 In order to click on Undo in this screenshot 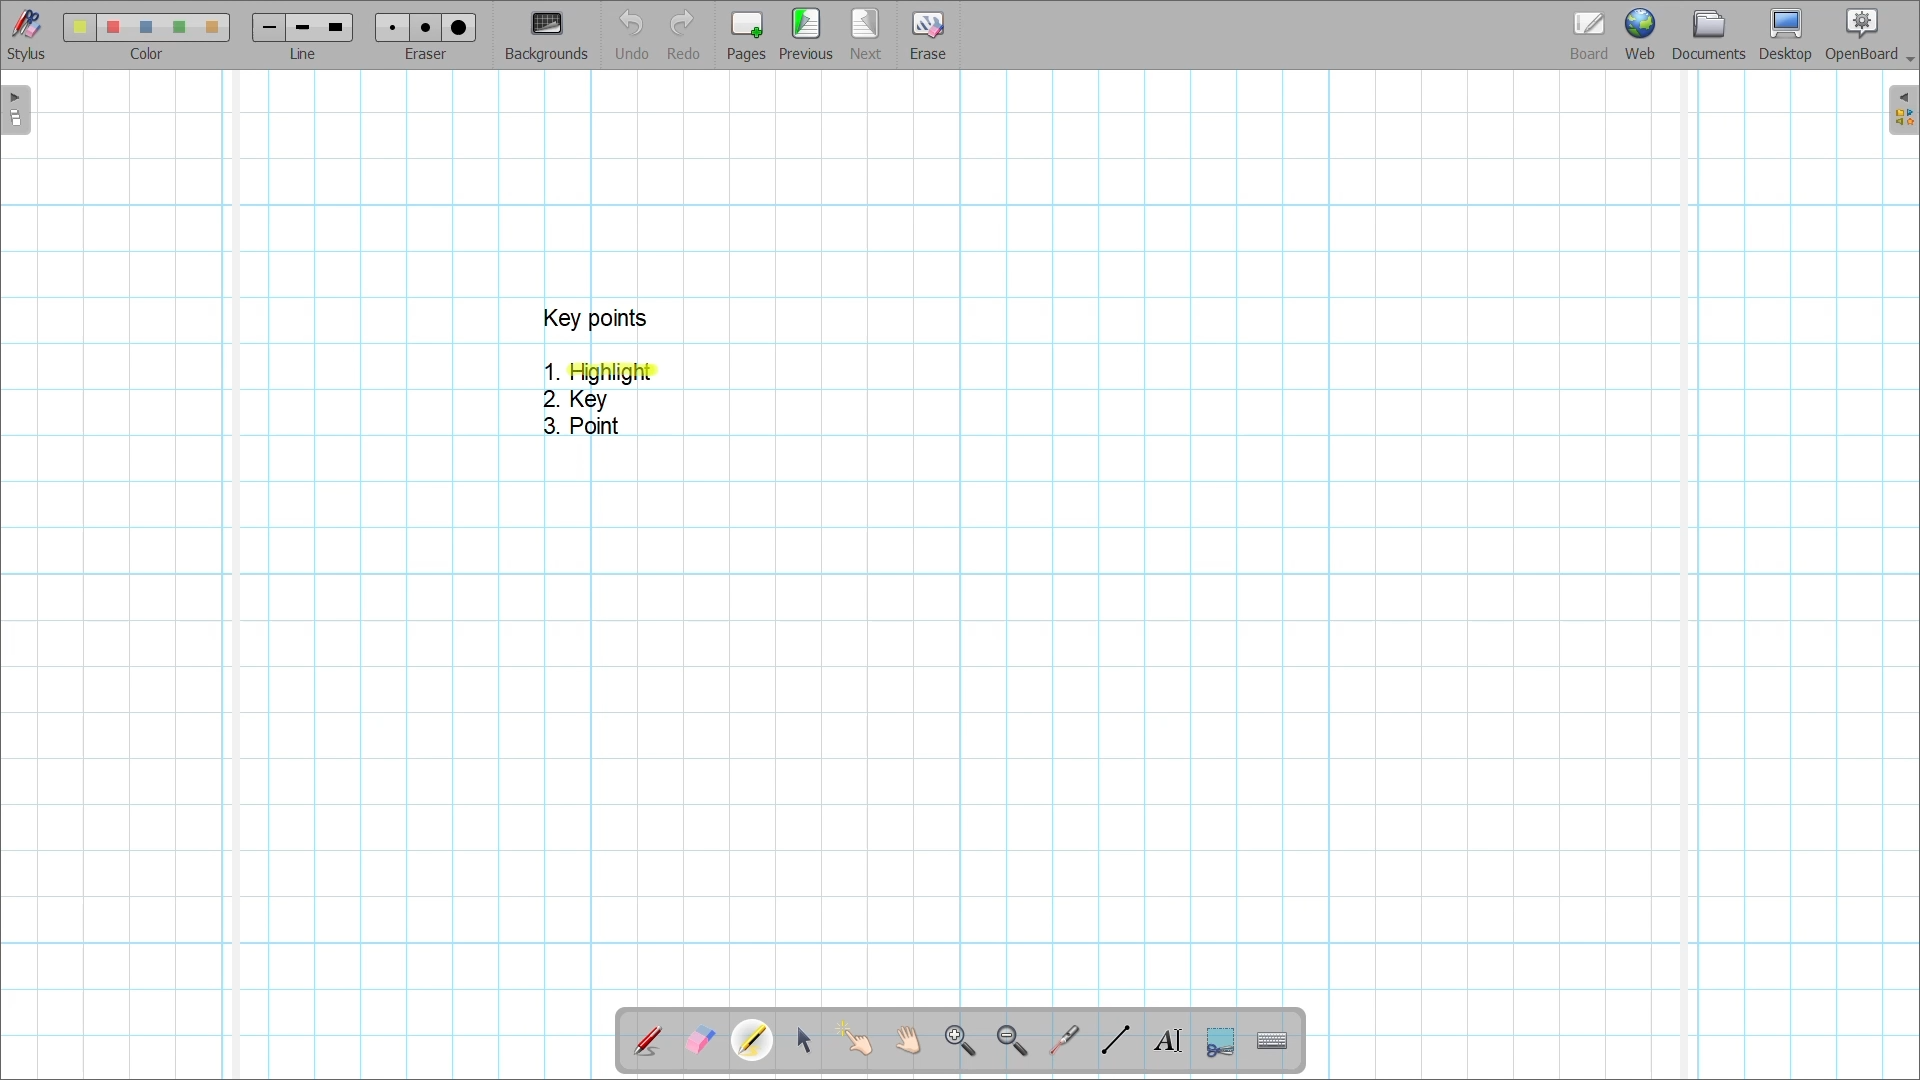, I will do `click(633, 34)`.